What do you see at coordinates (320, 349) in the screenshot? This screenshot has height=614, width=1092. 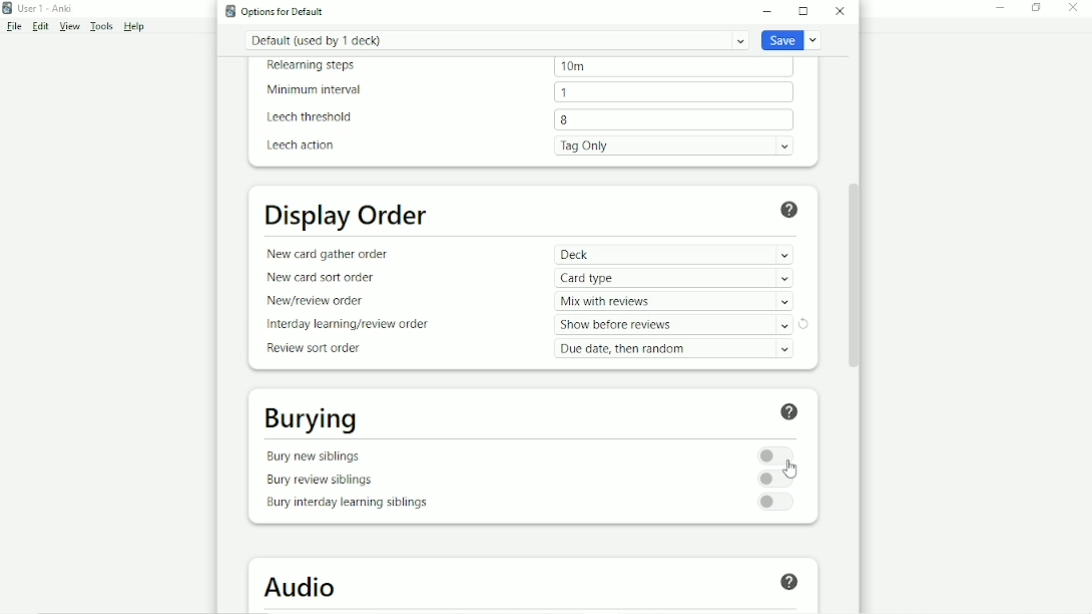 I see `Review sort order` at bounding box center [320, 349].